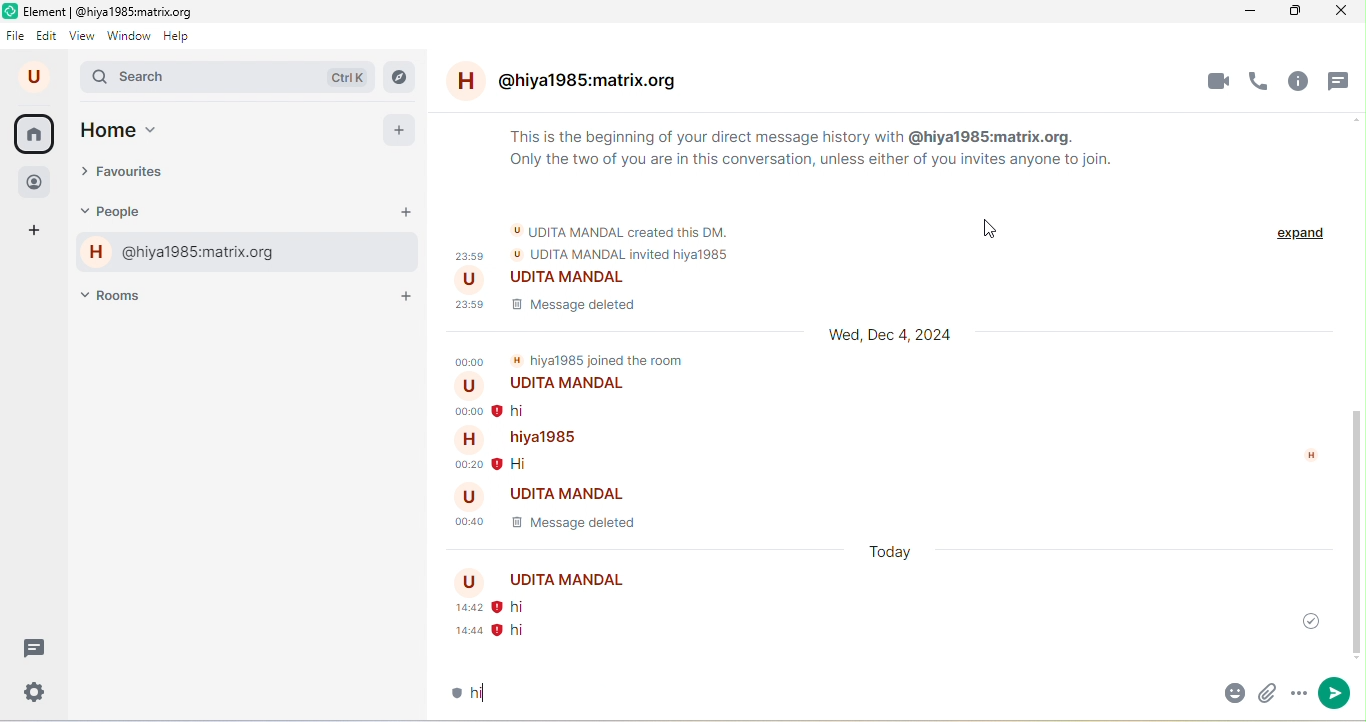 This screenshot has width=1366, height=722. I want to click on udita mandal, so click(555, 492).